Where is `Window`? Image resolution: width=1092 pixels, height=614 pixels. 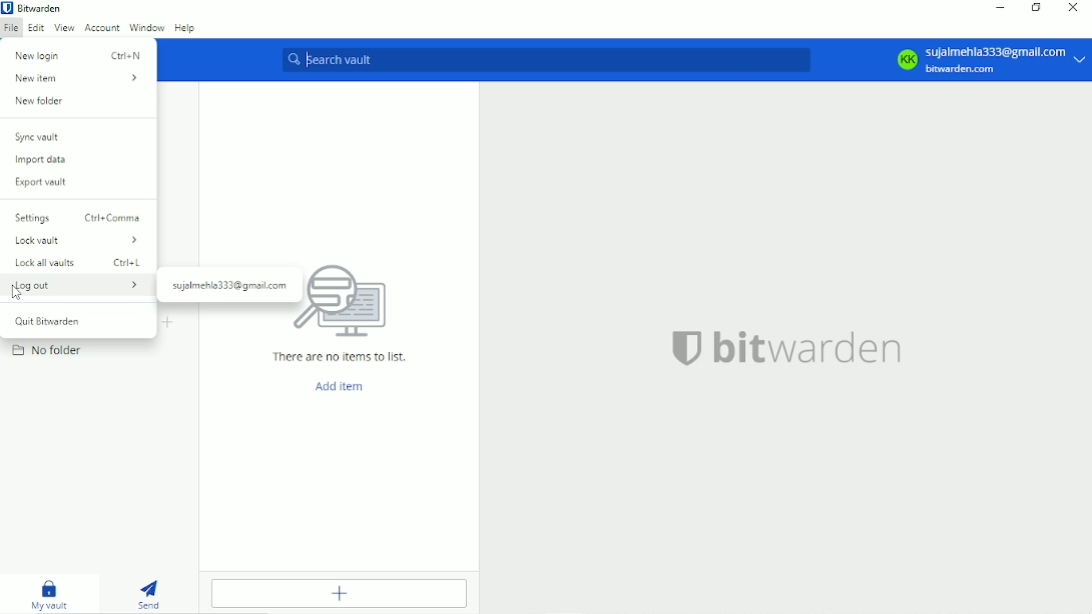 Window is located at coordinates (145, 27).